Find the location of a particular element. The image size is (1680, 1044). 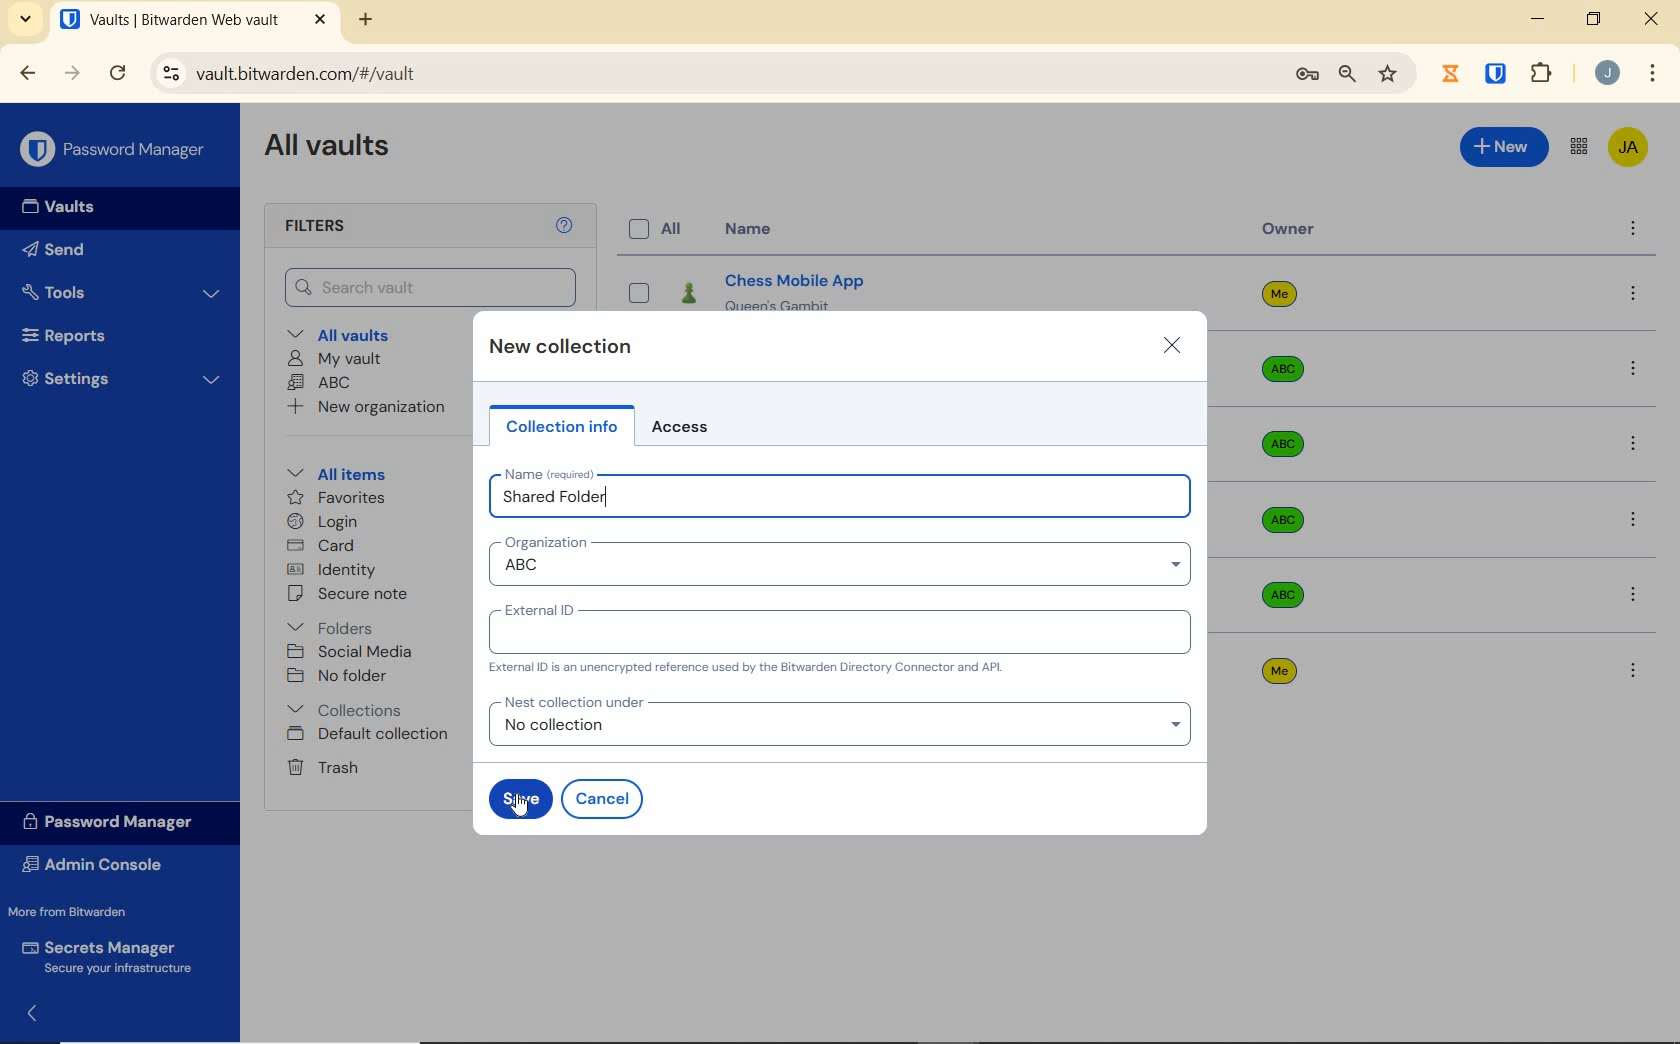

search tabs is located at coordinates (25, 19).